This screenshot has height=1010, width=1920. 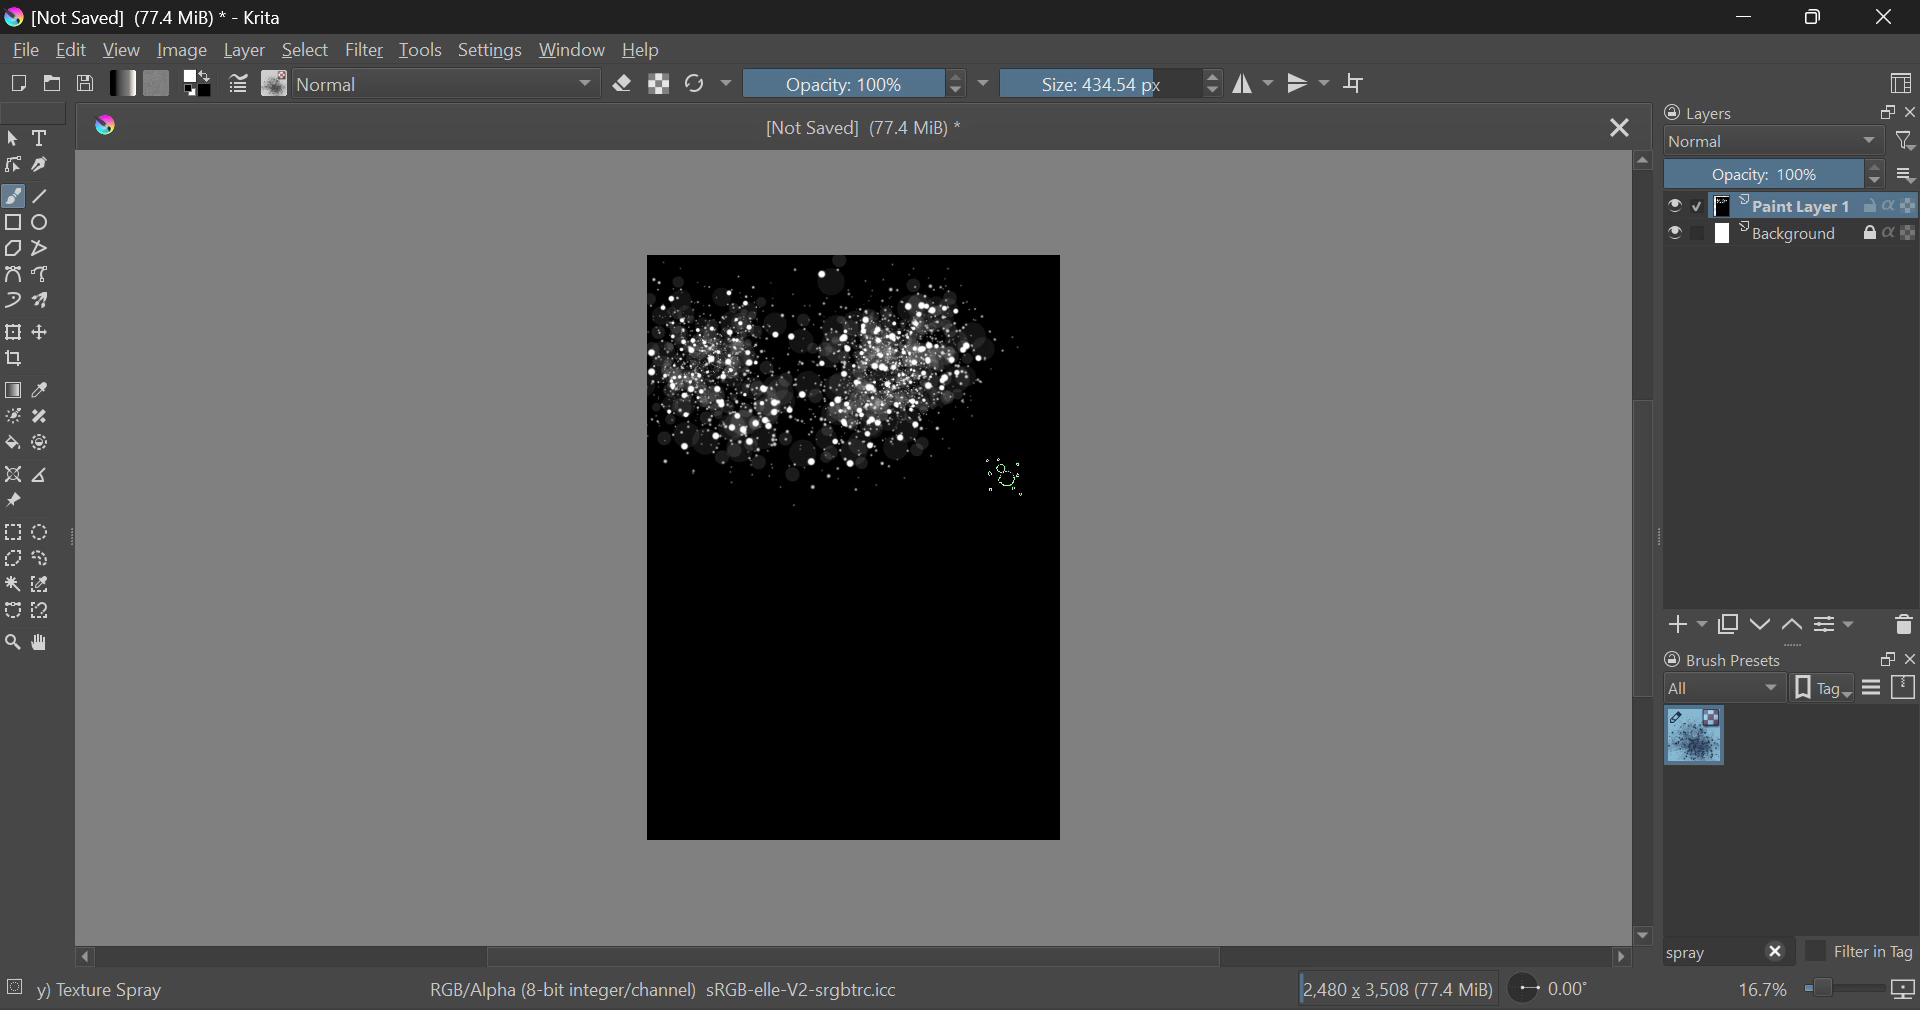 What do you see at coordinates (1906, 139) in the screenshot?
I see `filters icon` at bounding box center [1906, 139].